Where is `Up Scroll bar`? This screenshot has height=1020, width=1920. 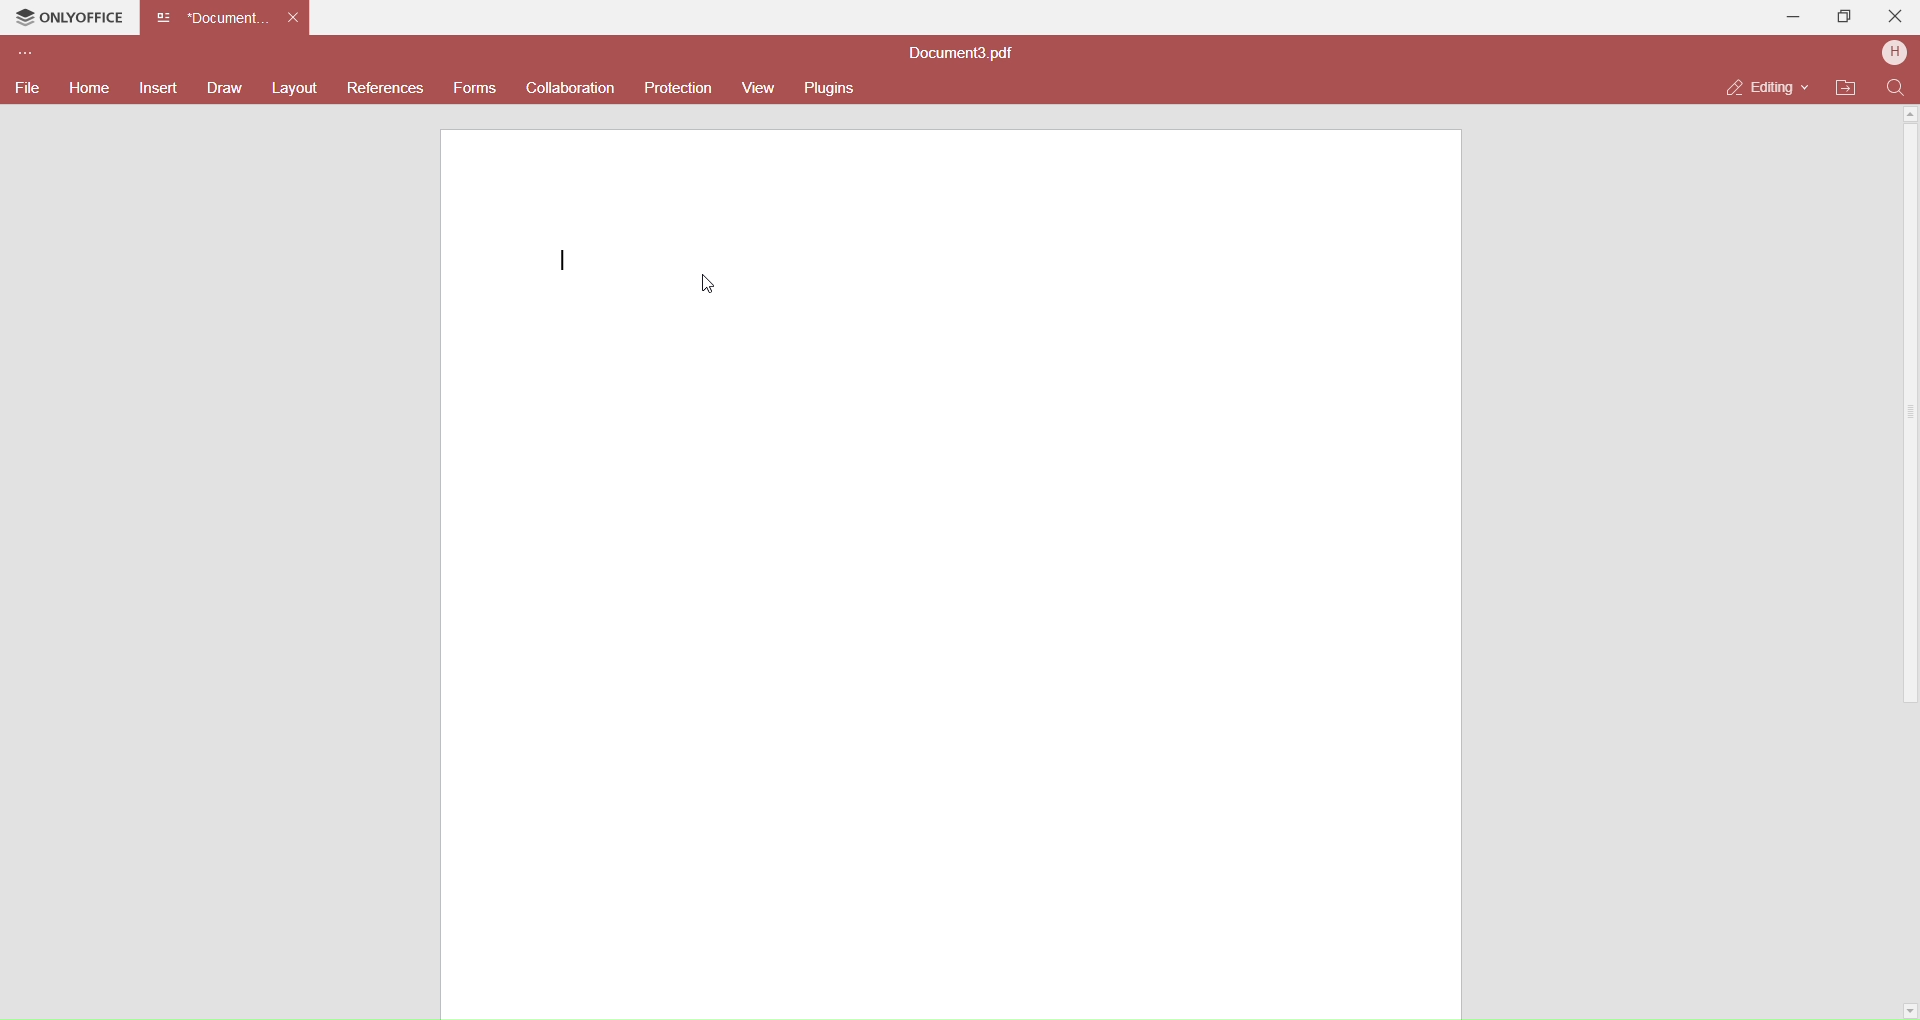
Up Scroll bar is located at coordinates (1904, 114).